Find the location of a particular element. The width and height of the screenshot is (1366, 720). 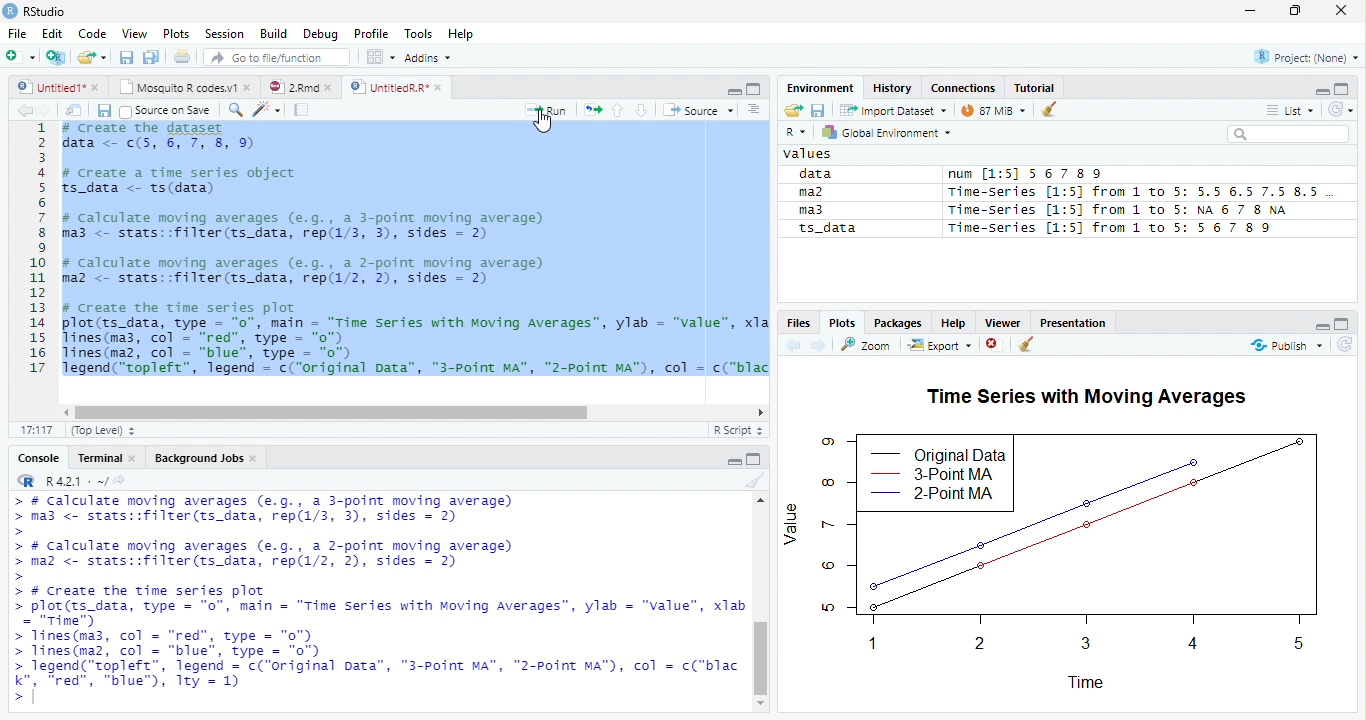

Create a project is located at coordinates (55, 57).